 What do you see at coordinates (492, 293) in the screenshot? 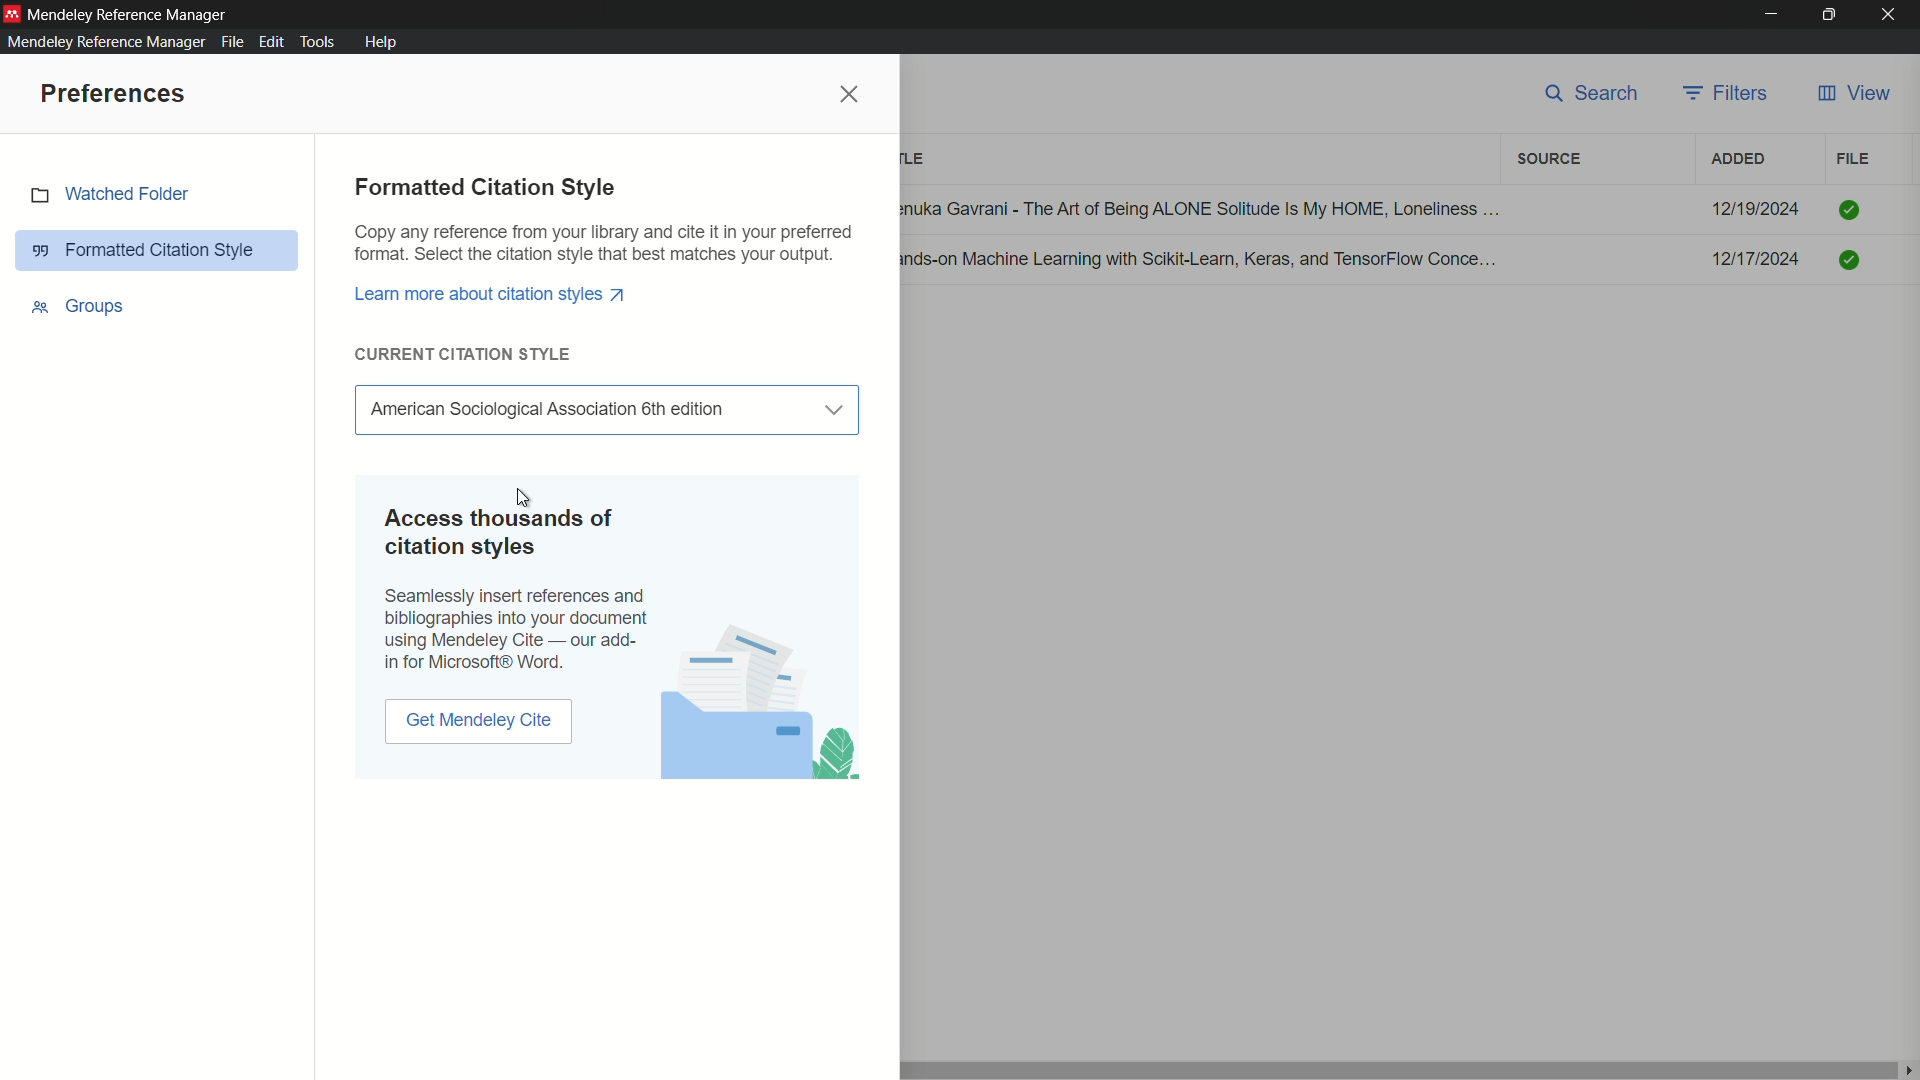
I see `Learn more about citation styles` at bounding box center [492, 293].